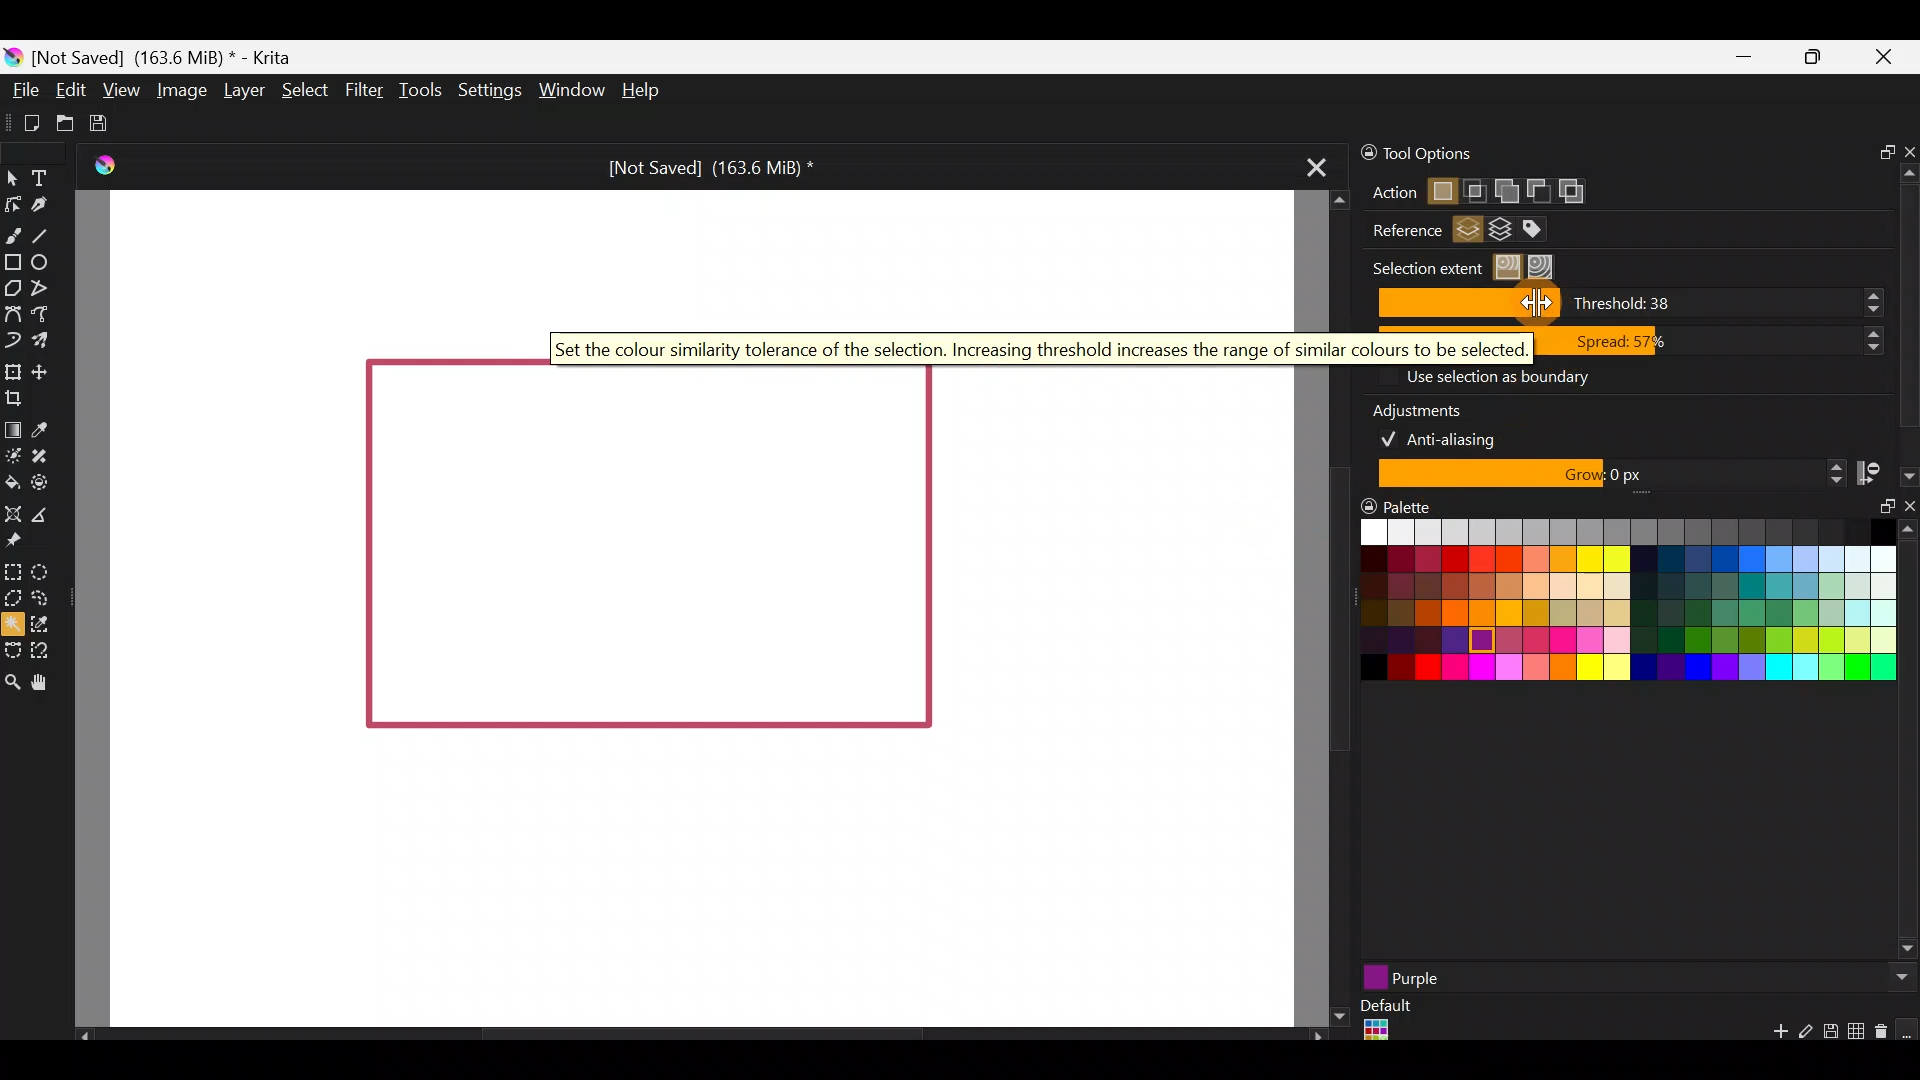 The height and width of the screenshot is (1080, 1920). What do you see at coordinates (46, 680) in the screenshot?
I see `Pan tool` at bounding box center [46, 680].